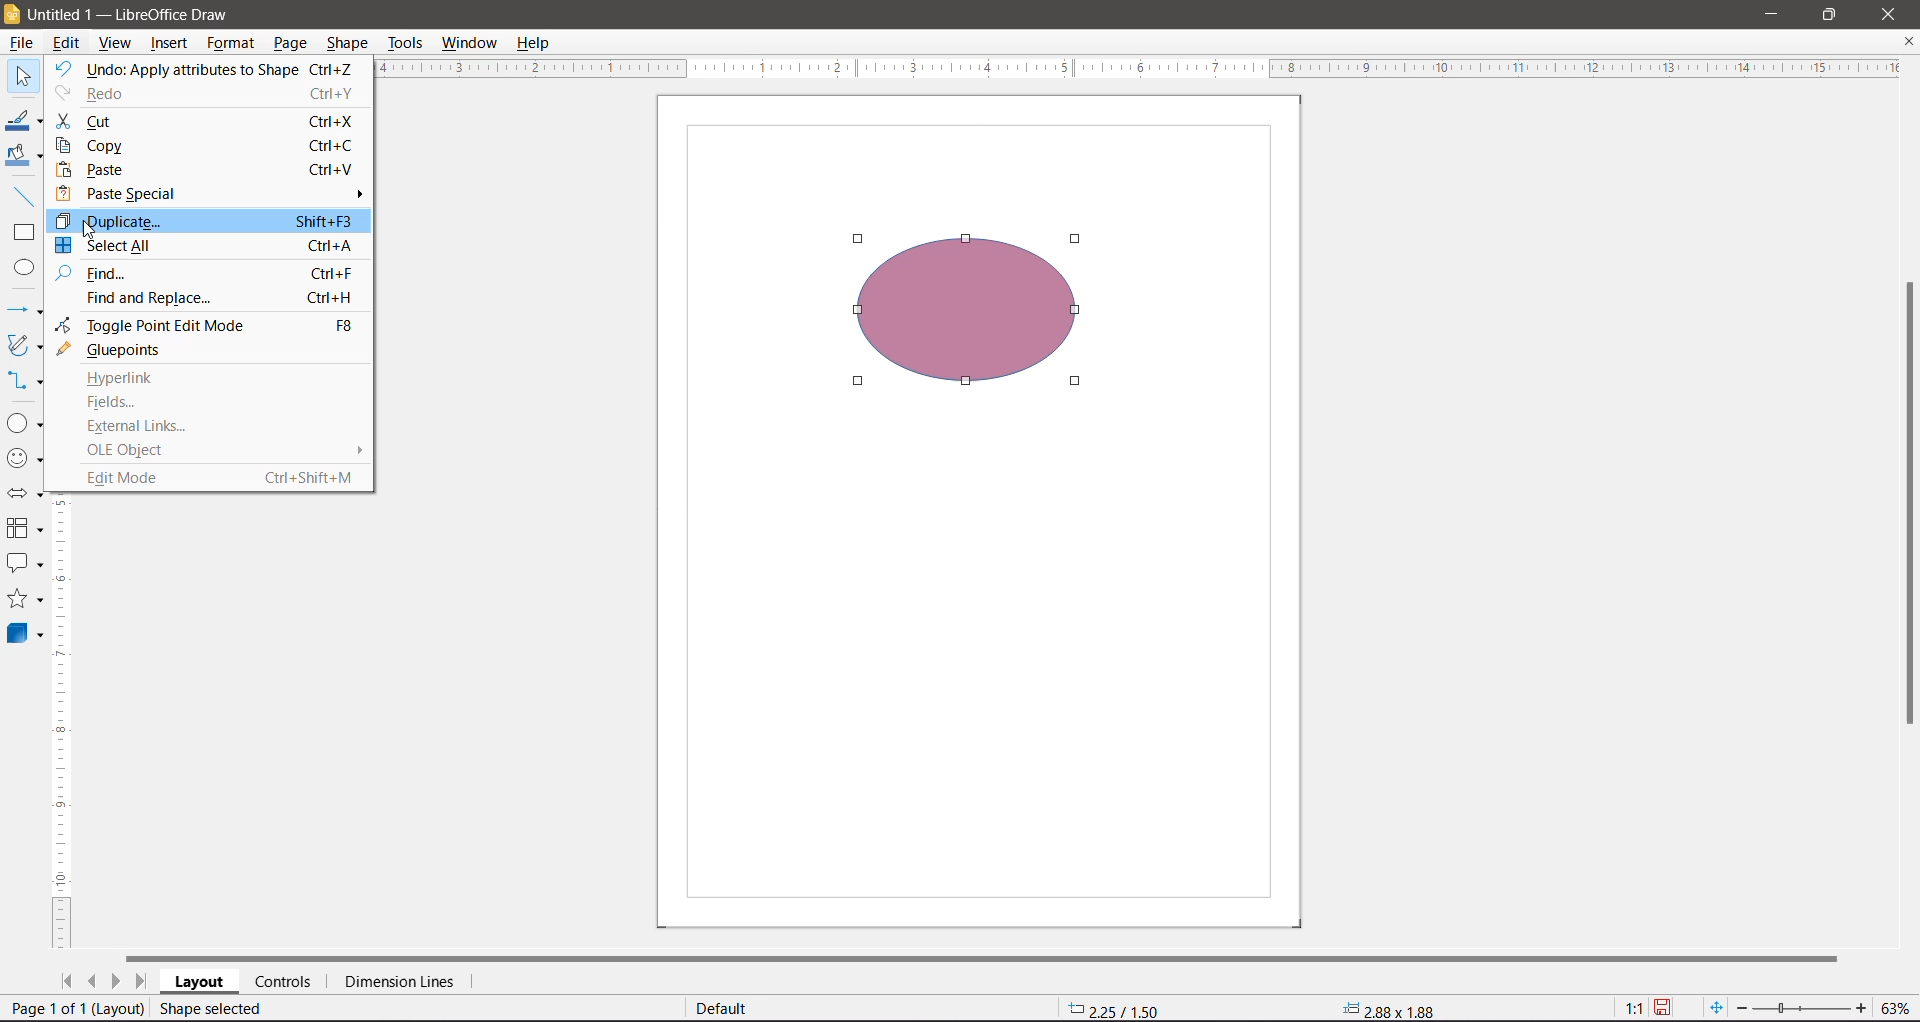 This screenshot has width=1920, height=1022. What do you see at coordinates (1393, 1010) in the screenshot?
I see `Object size` at bounding box center [1393, 1010].